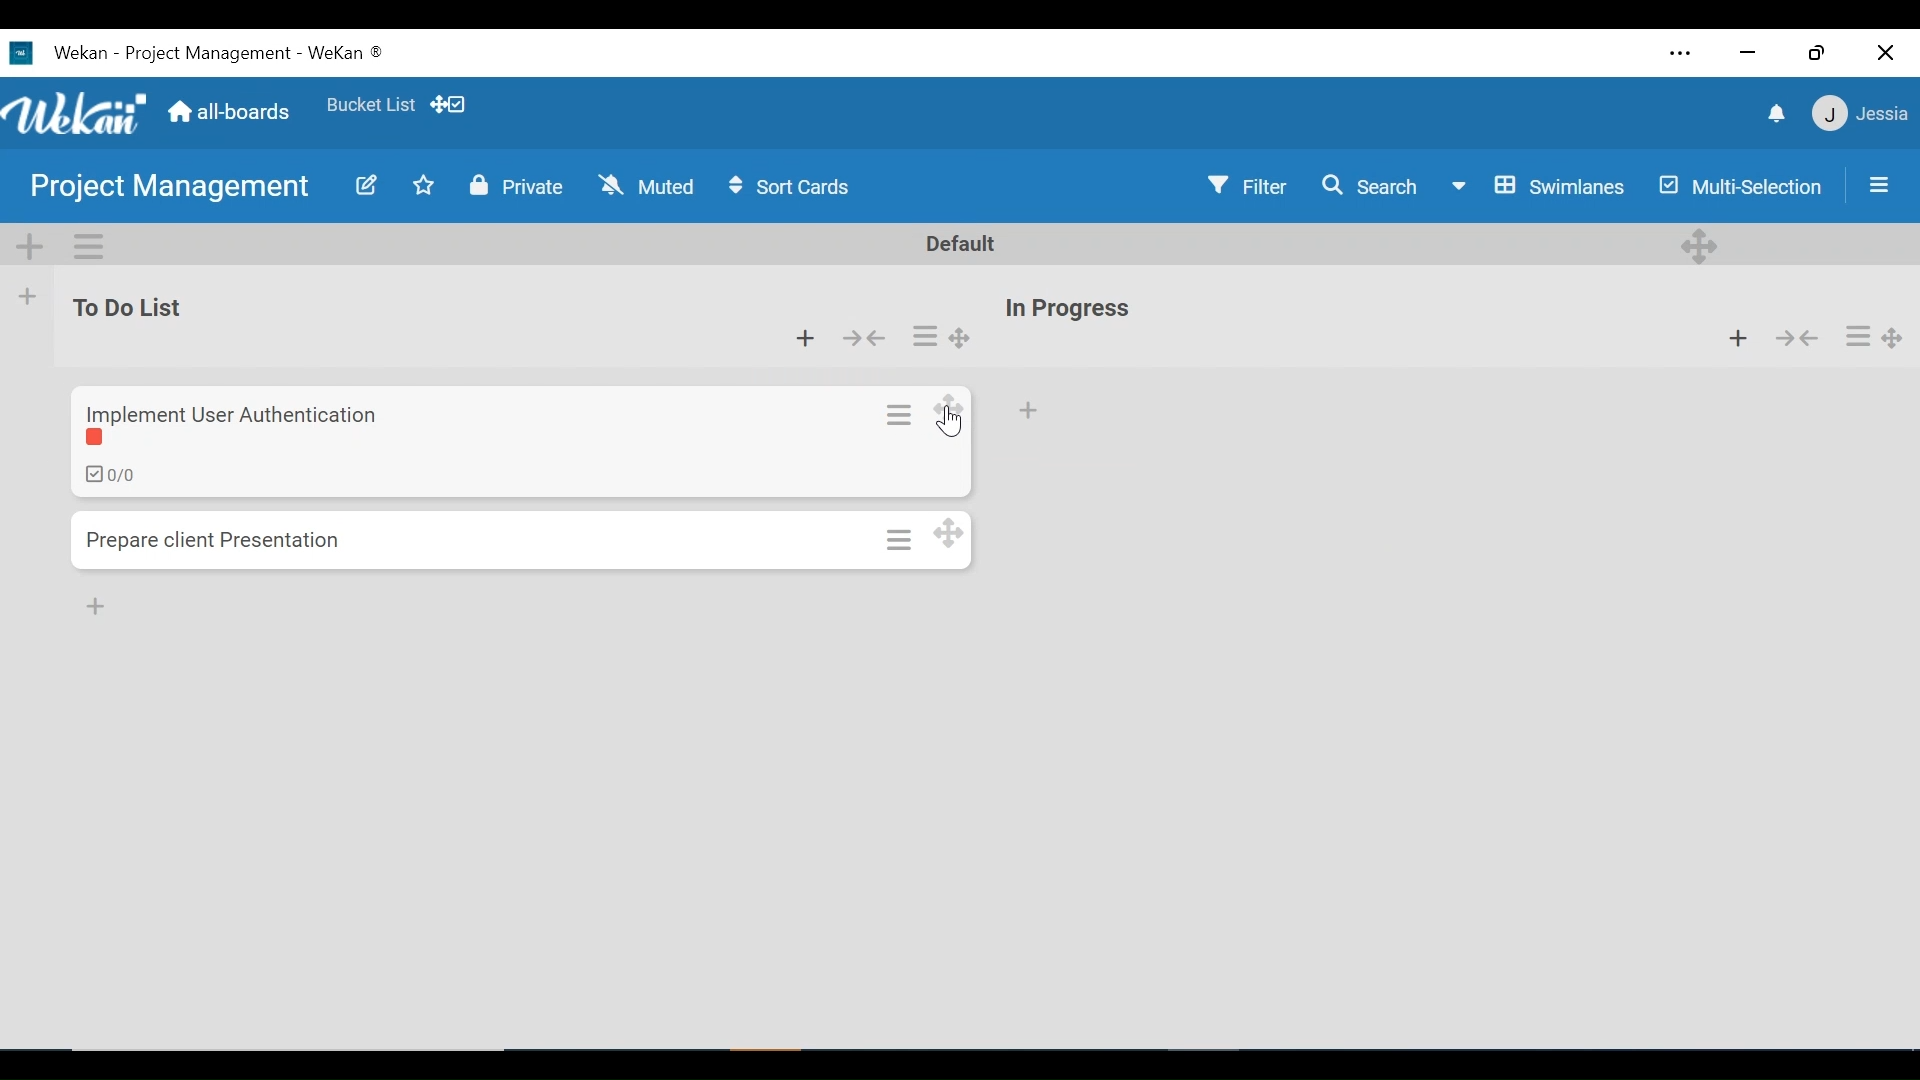 The width and height of the screenshot is (1920, 1080). What do you see at coordinates (100, 438) in the screenshot?
I see `Label` at bounding box center [100, 438].